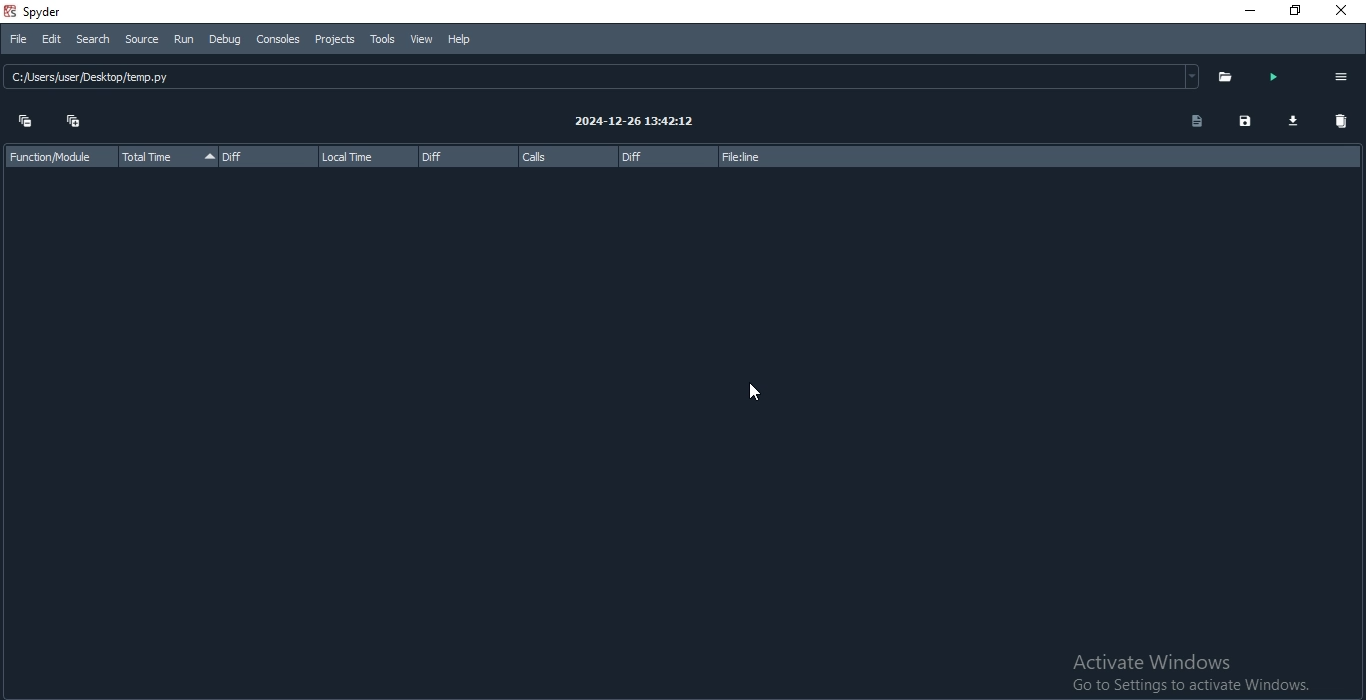 The width and height of the screenshot is (1366, 700). Describe the element at coordinates (1193, 122) in the screenshot. I see `document` at that location.